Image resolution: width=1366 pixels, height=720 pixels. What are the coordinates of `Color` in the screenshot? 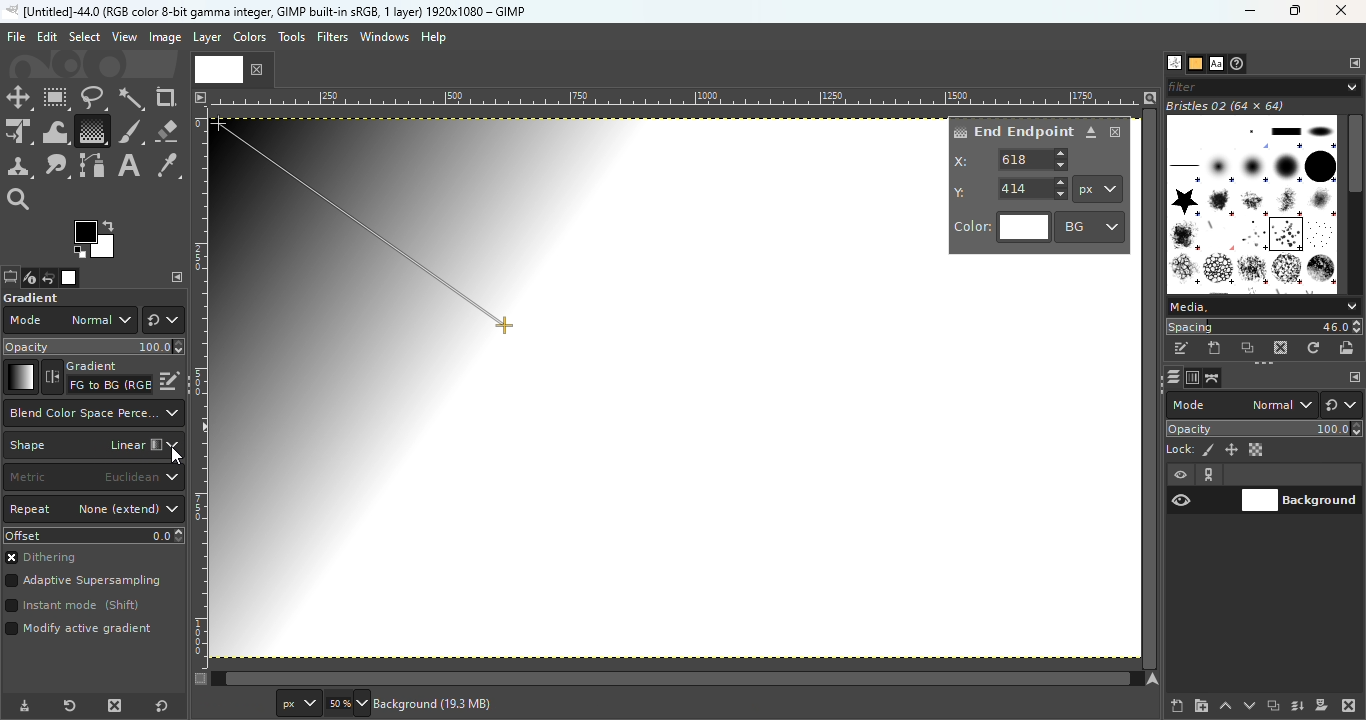 It's located at (1002, 228).